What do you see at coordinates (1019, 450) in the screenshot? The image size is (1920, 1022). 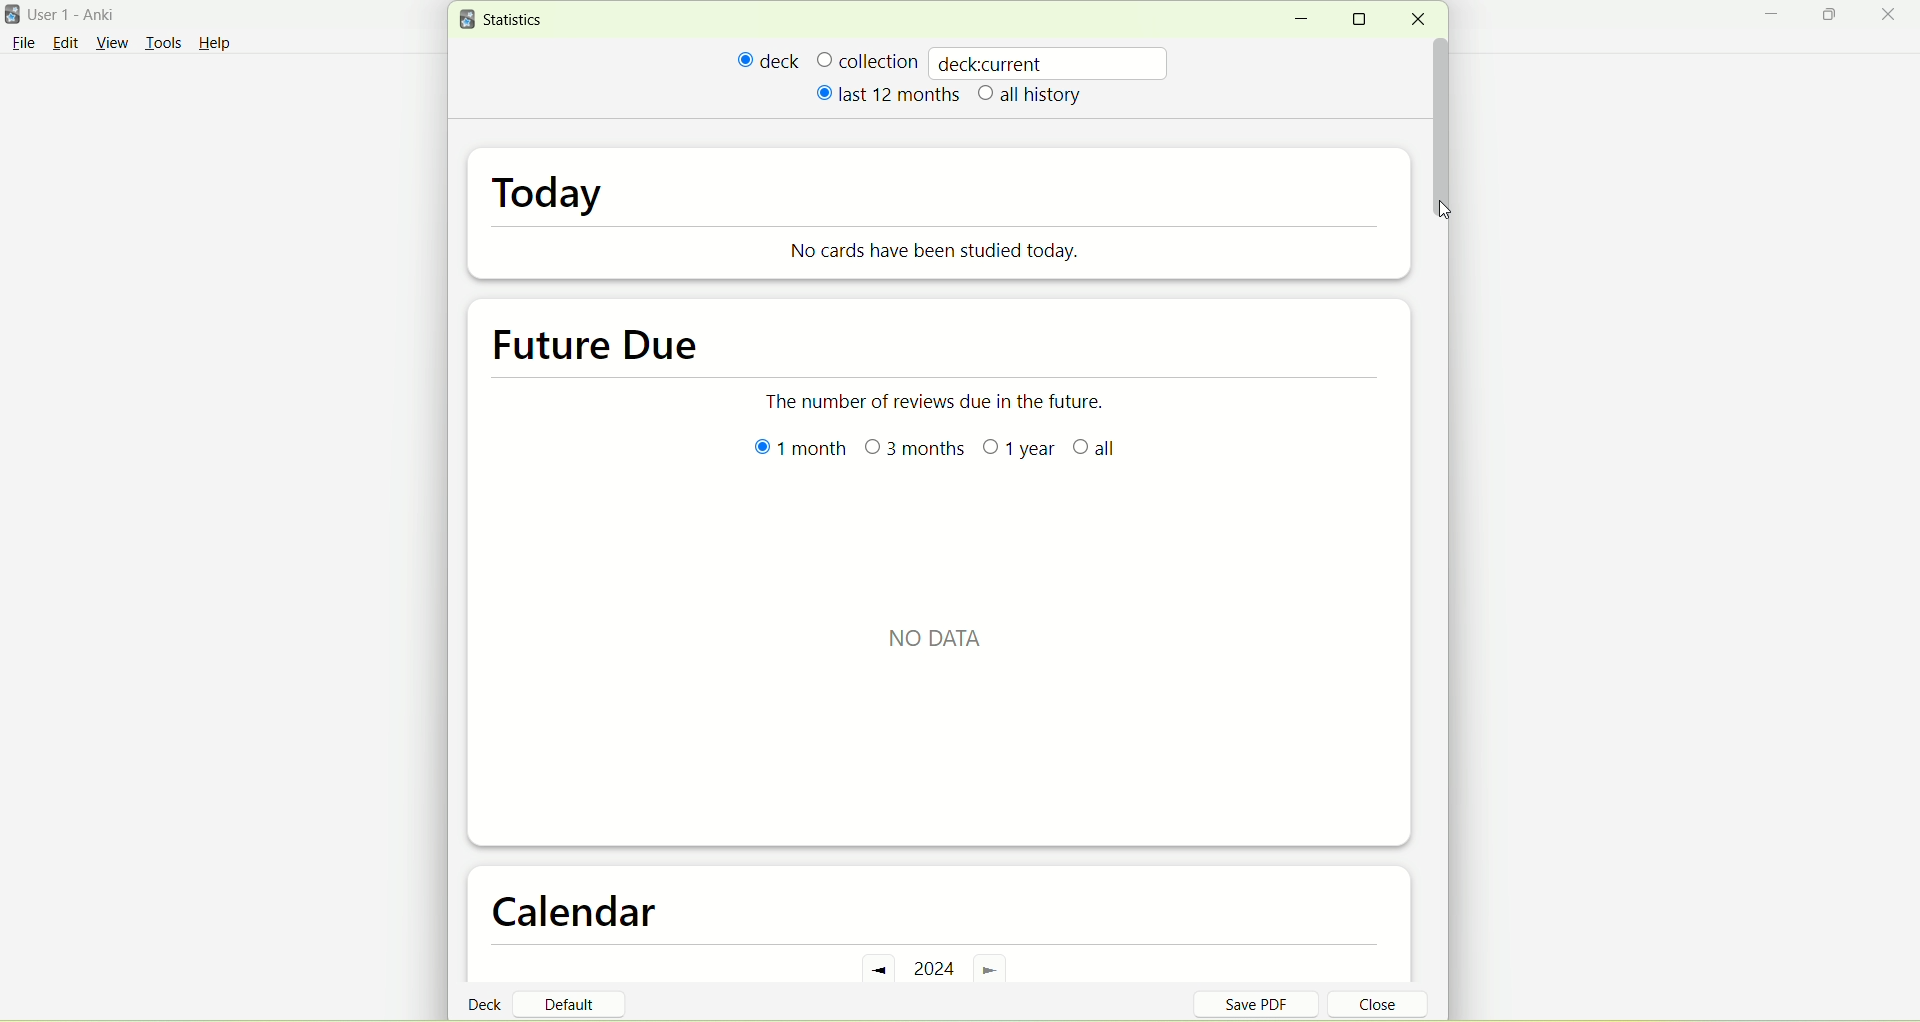 I see `1 year` at bounding box center [1019, 450].